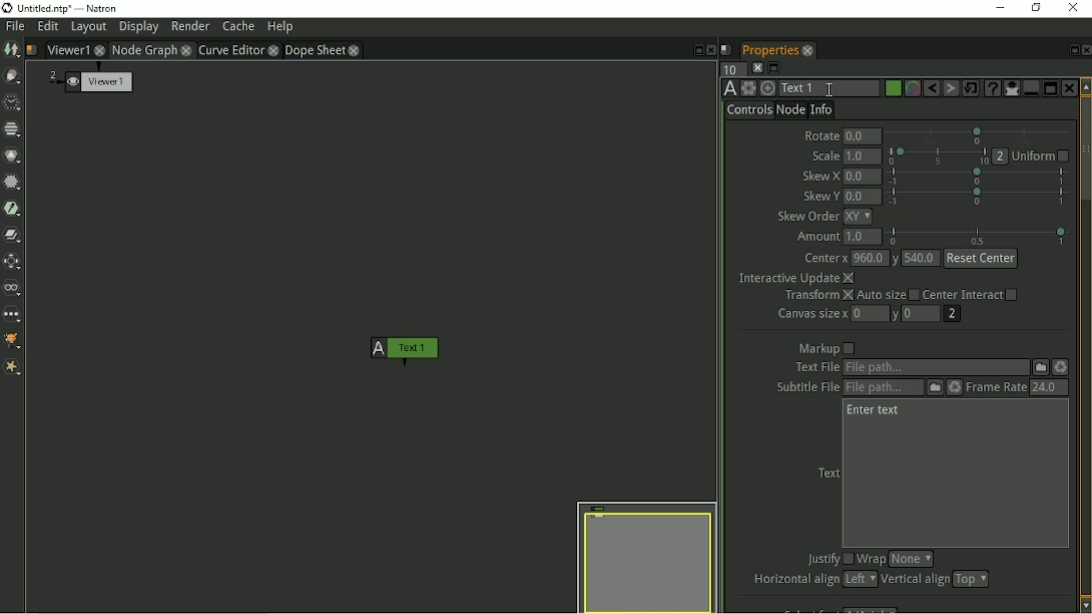 Image resolution: width=1092 pixels, height=614 pixels. What do you see at coordinates (749, 88) in the screenshot?
I see `Settings and presets` at bounding box center [749, 88].